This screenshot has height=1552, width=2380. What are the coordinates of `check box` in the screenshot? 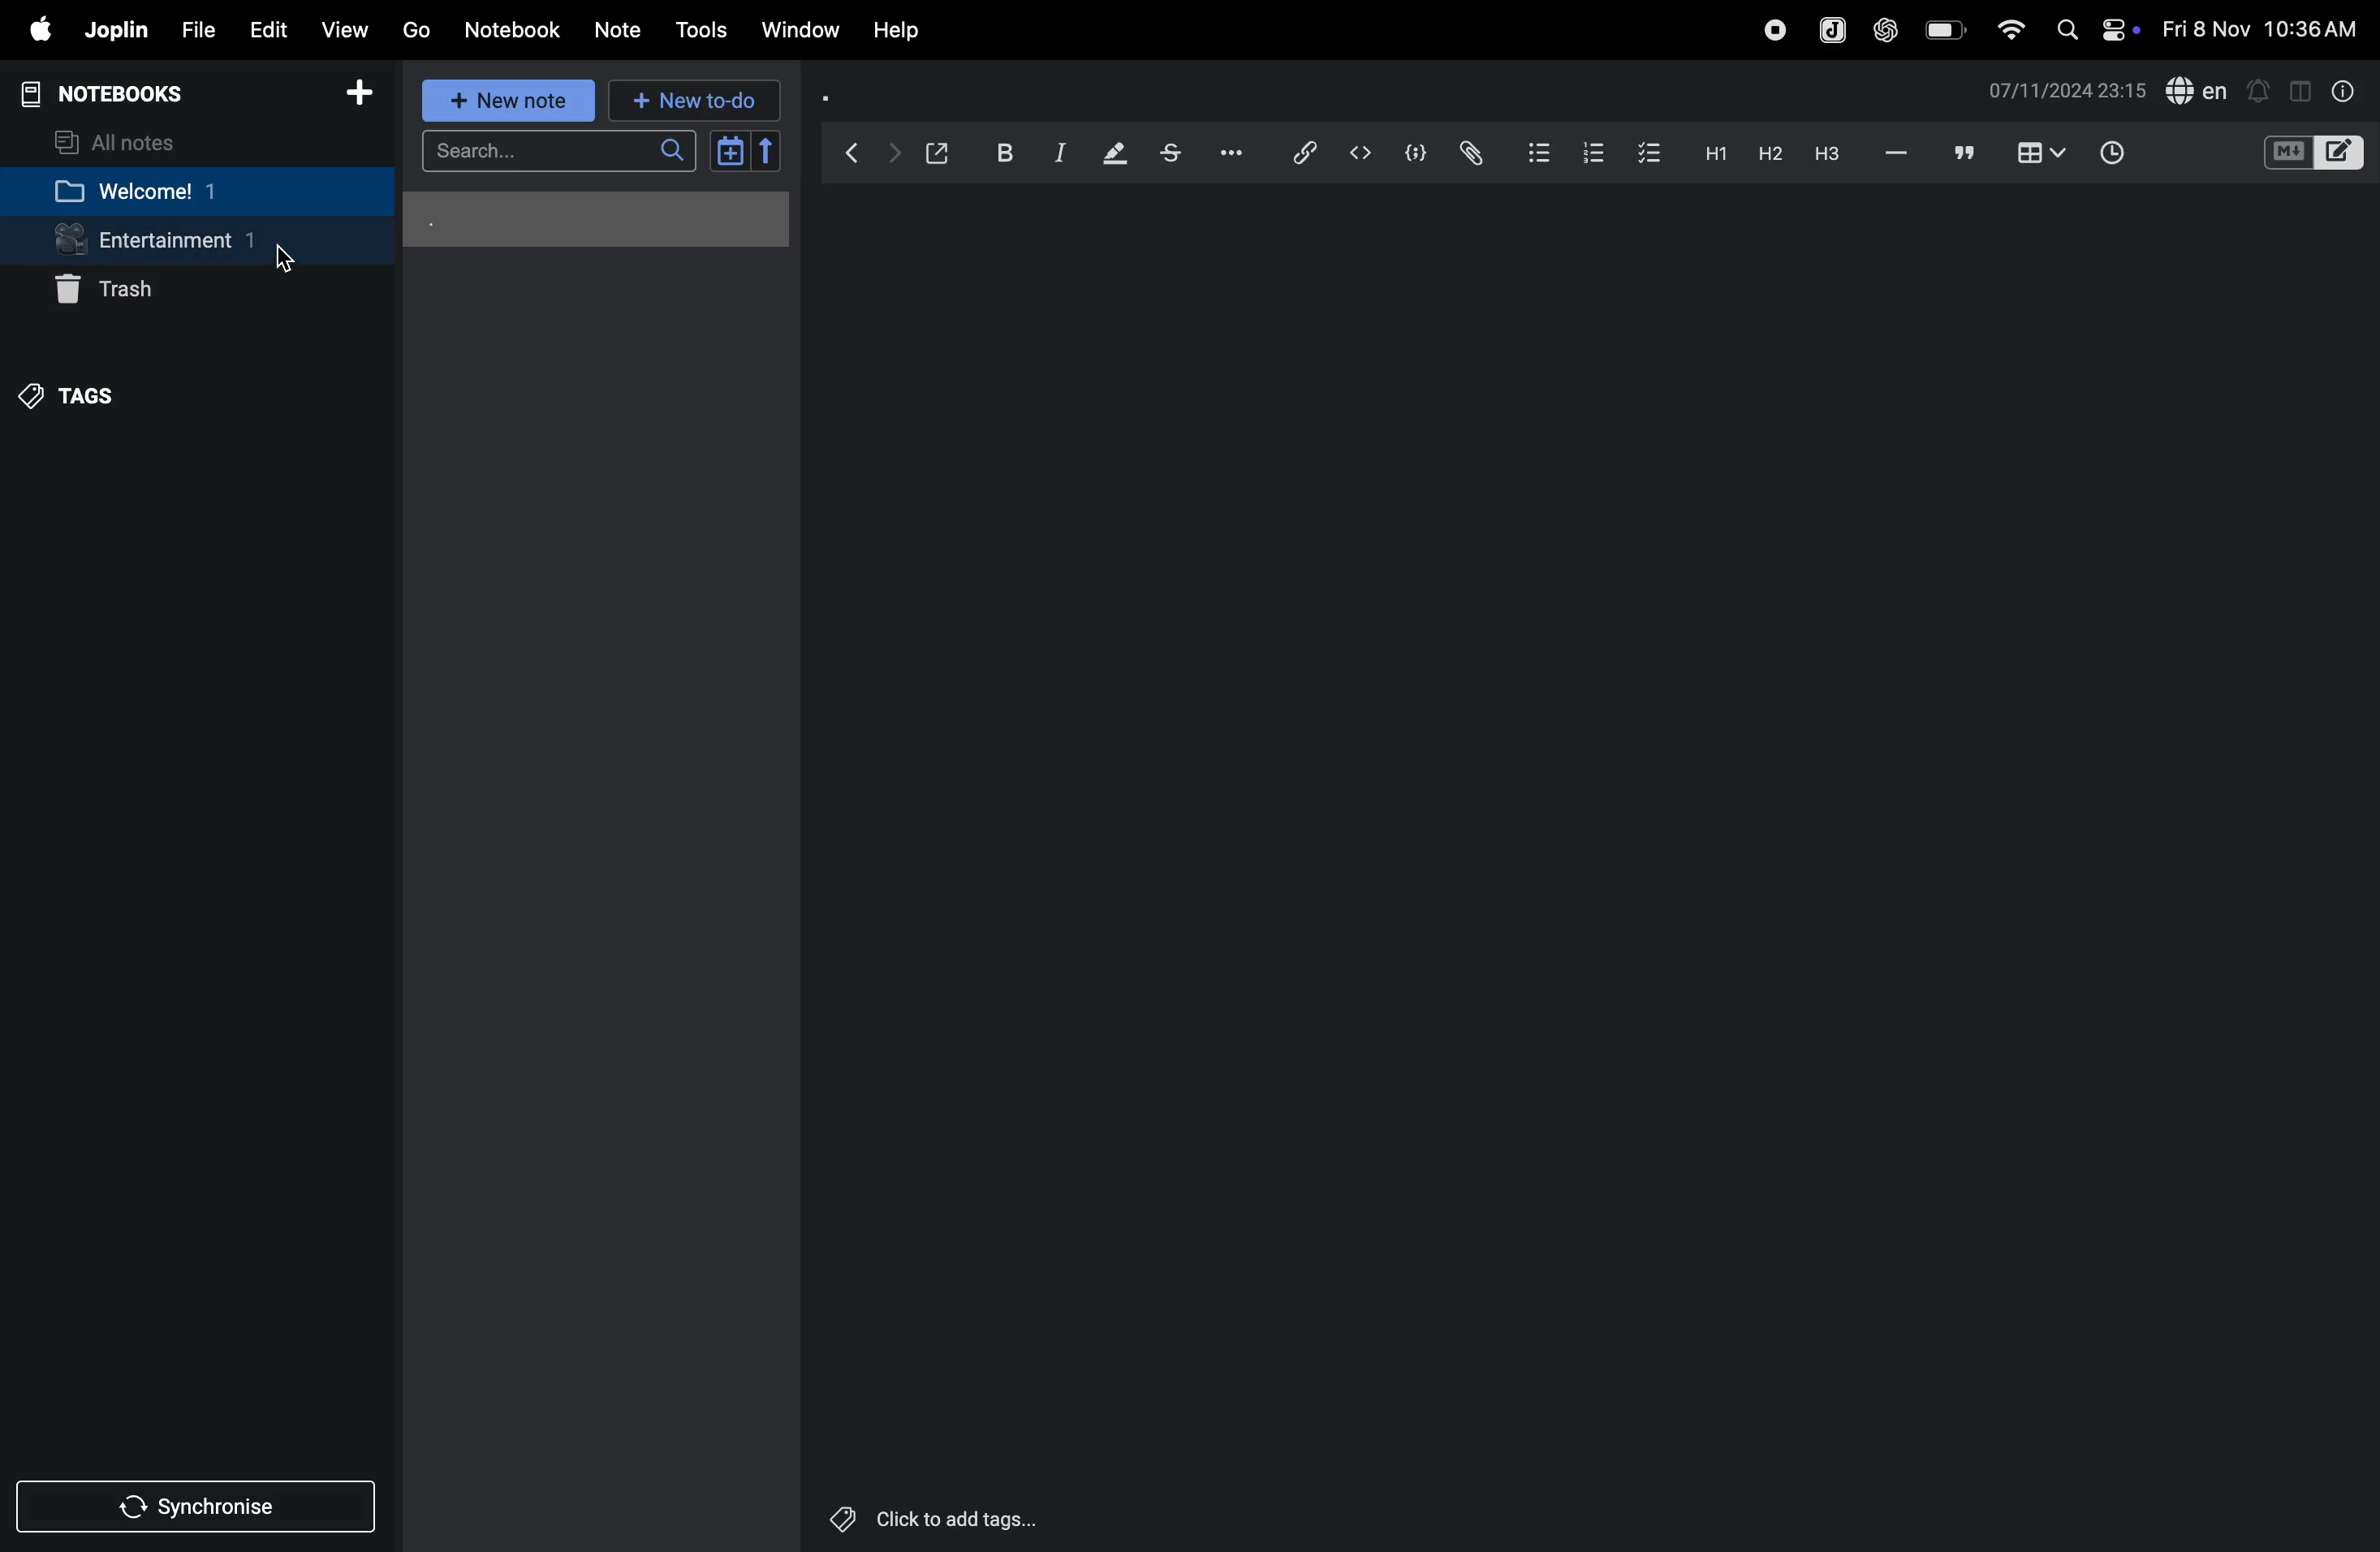 It's located at (1647, 151).